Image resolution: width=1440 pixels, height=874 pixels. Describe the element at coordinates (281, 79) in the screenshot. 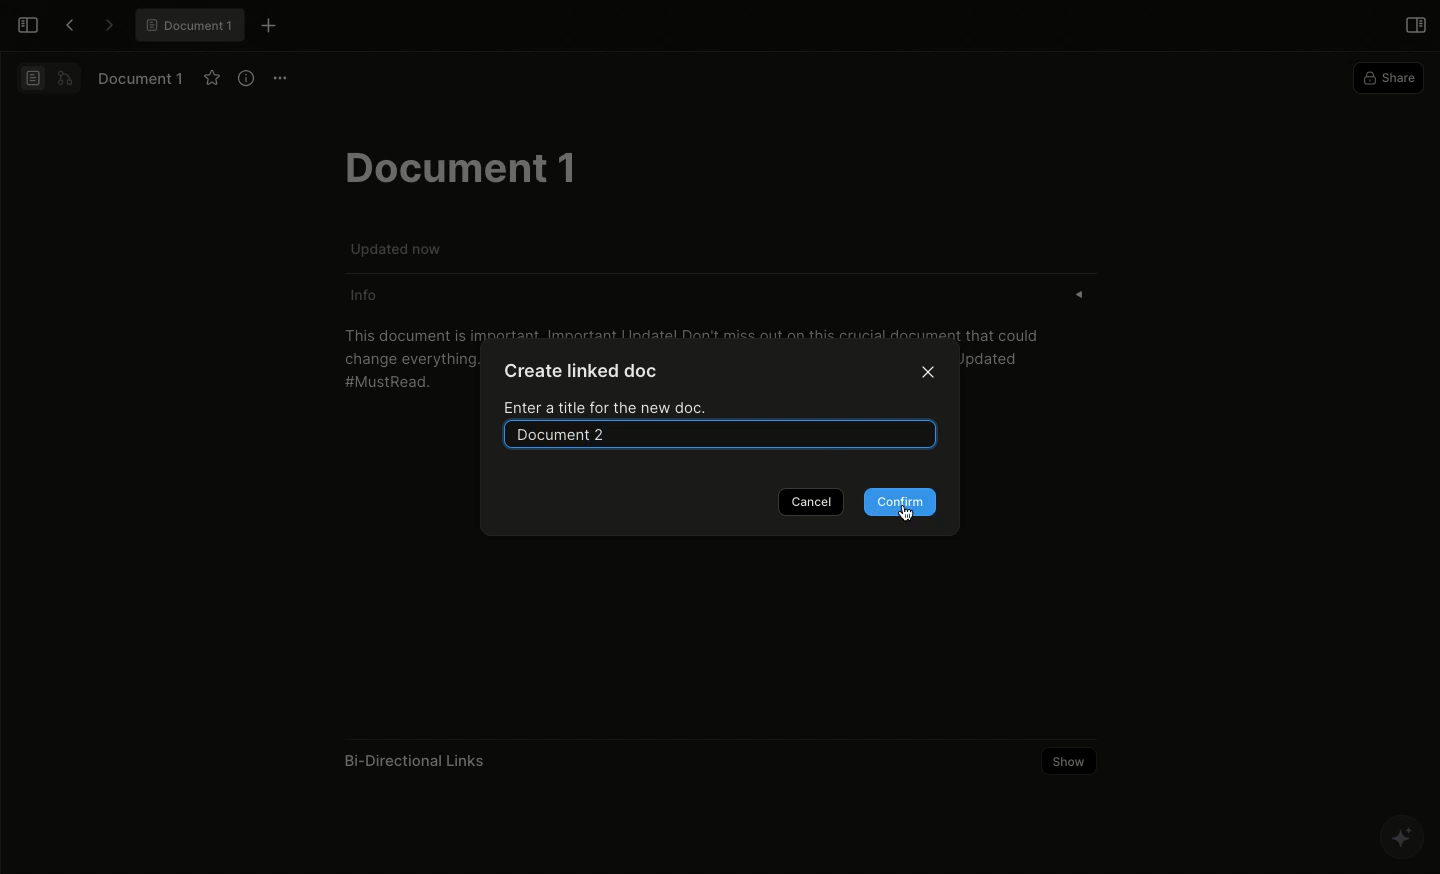

I see `Options` at that location.